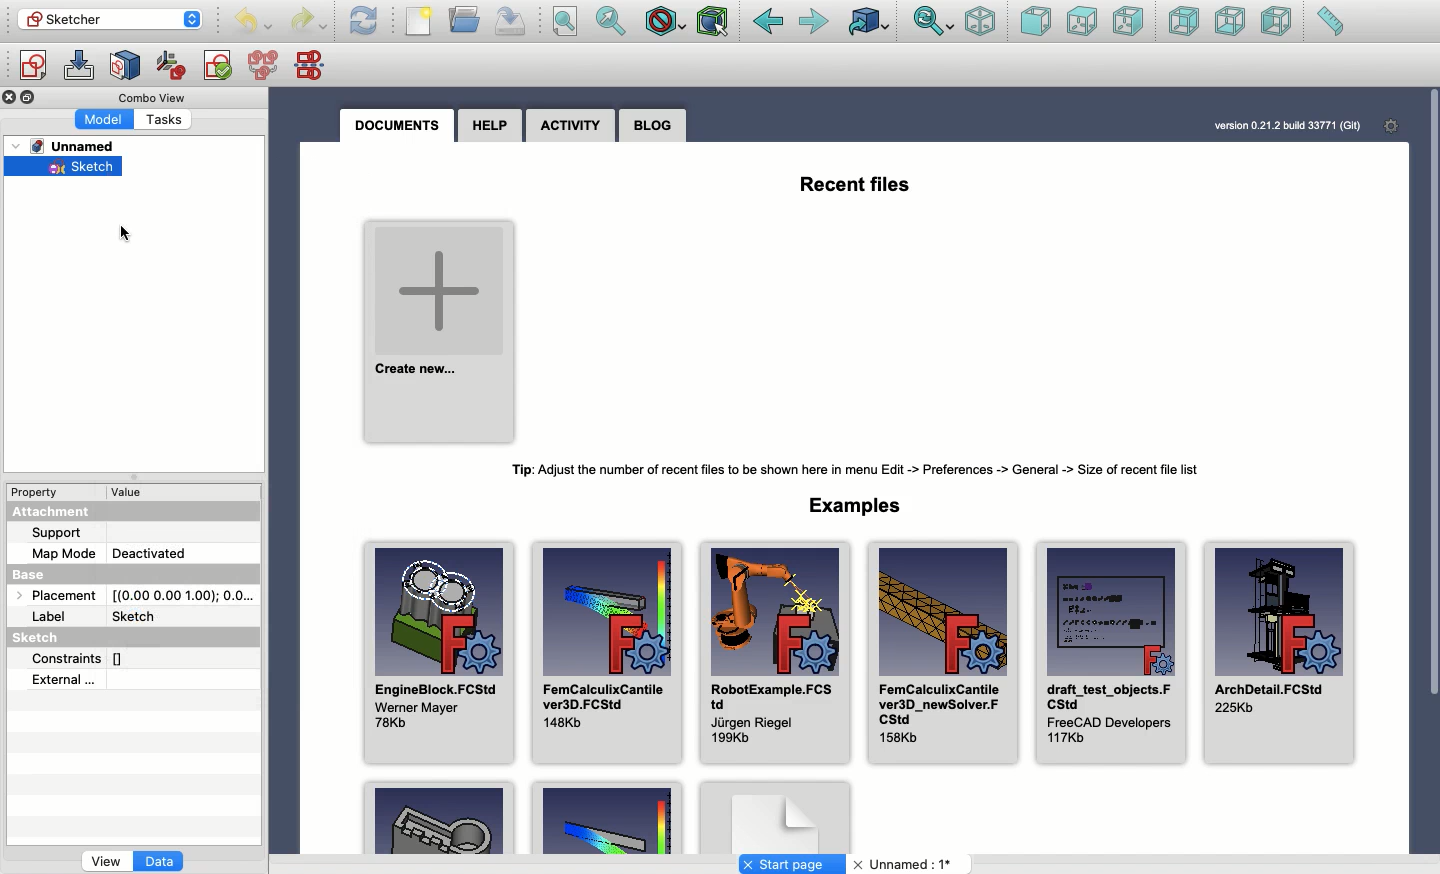  What do you see at coordinates (981, 21) in the screenshot?
I see `Isometric` at bounding box center [981, 21].